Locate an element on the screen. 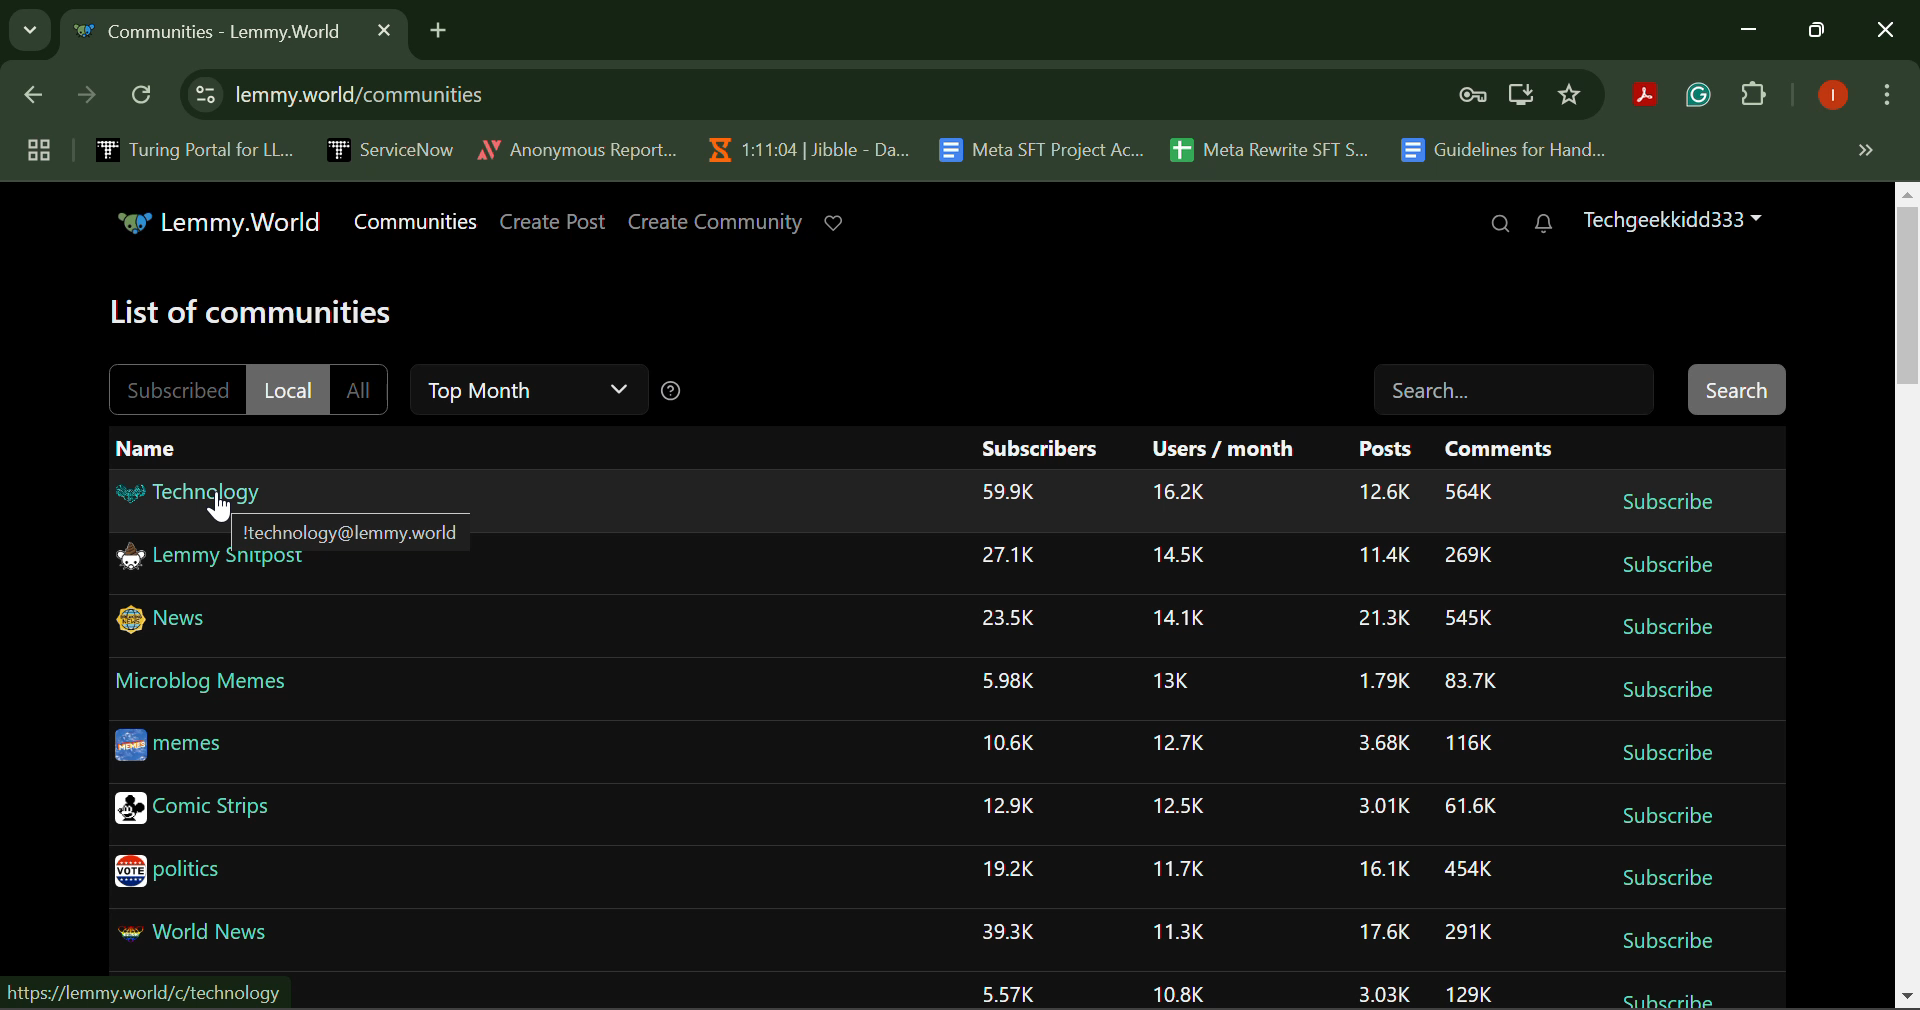  Install Desktop Application is located at coordinates (1520, 97).